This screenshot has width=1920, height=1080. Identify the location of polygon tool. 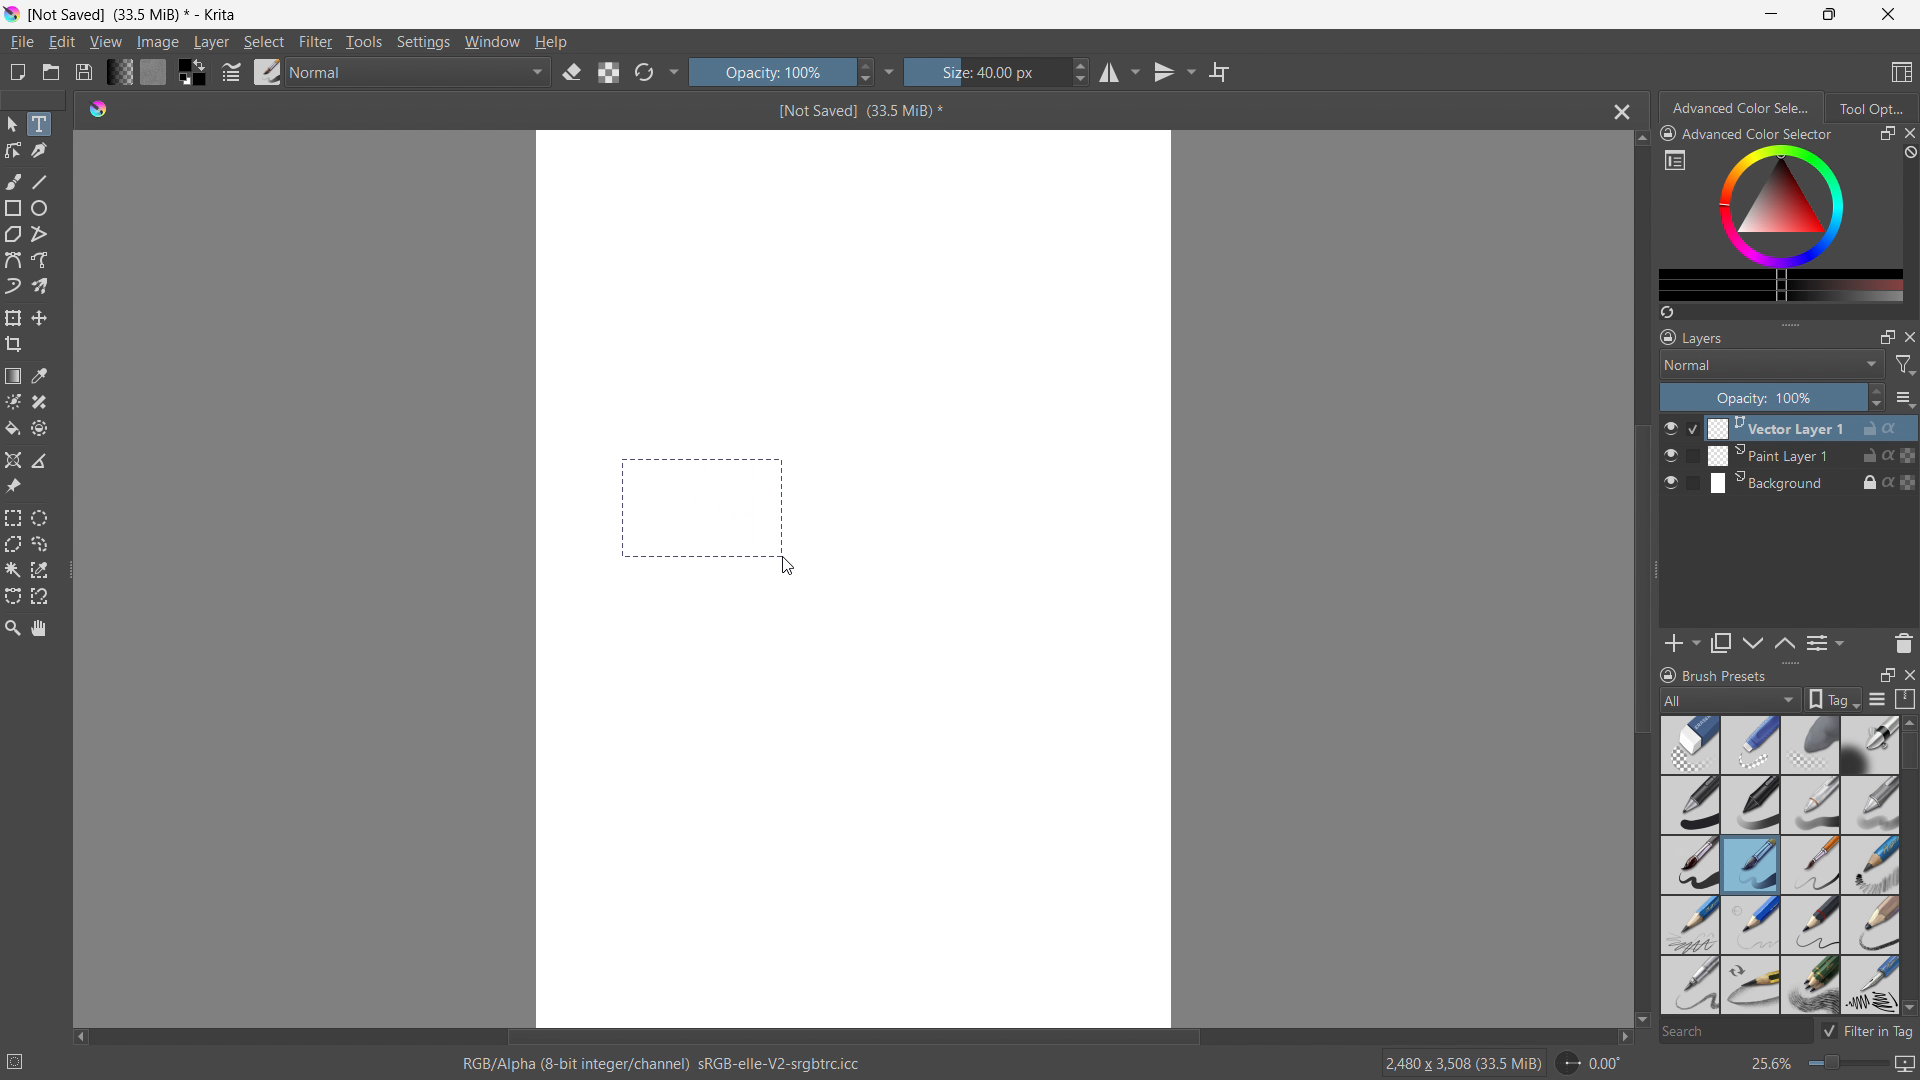
(13, 235).